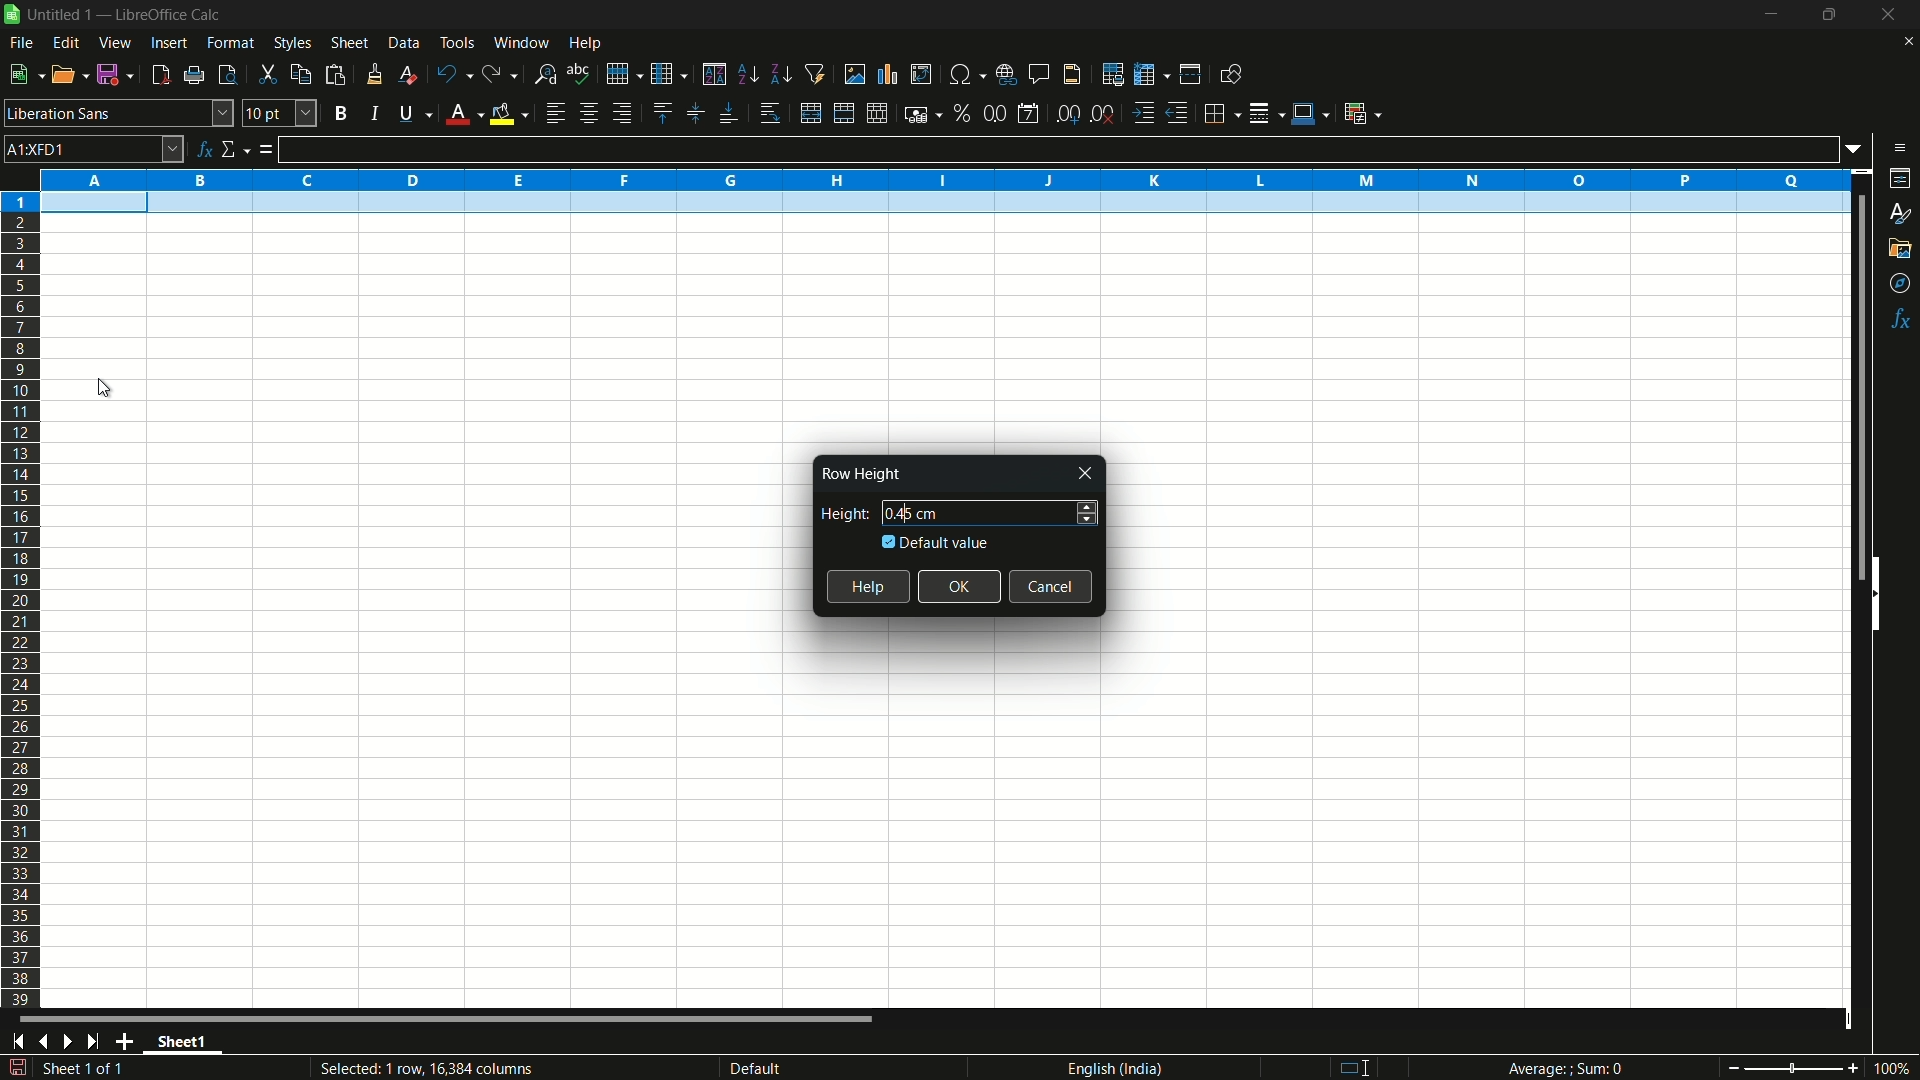 This screenshot has width=1920, height=1080. I want to click on font color, so click(461, 115).